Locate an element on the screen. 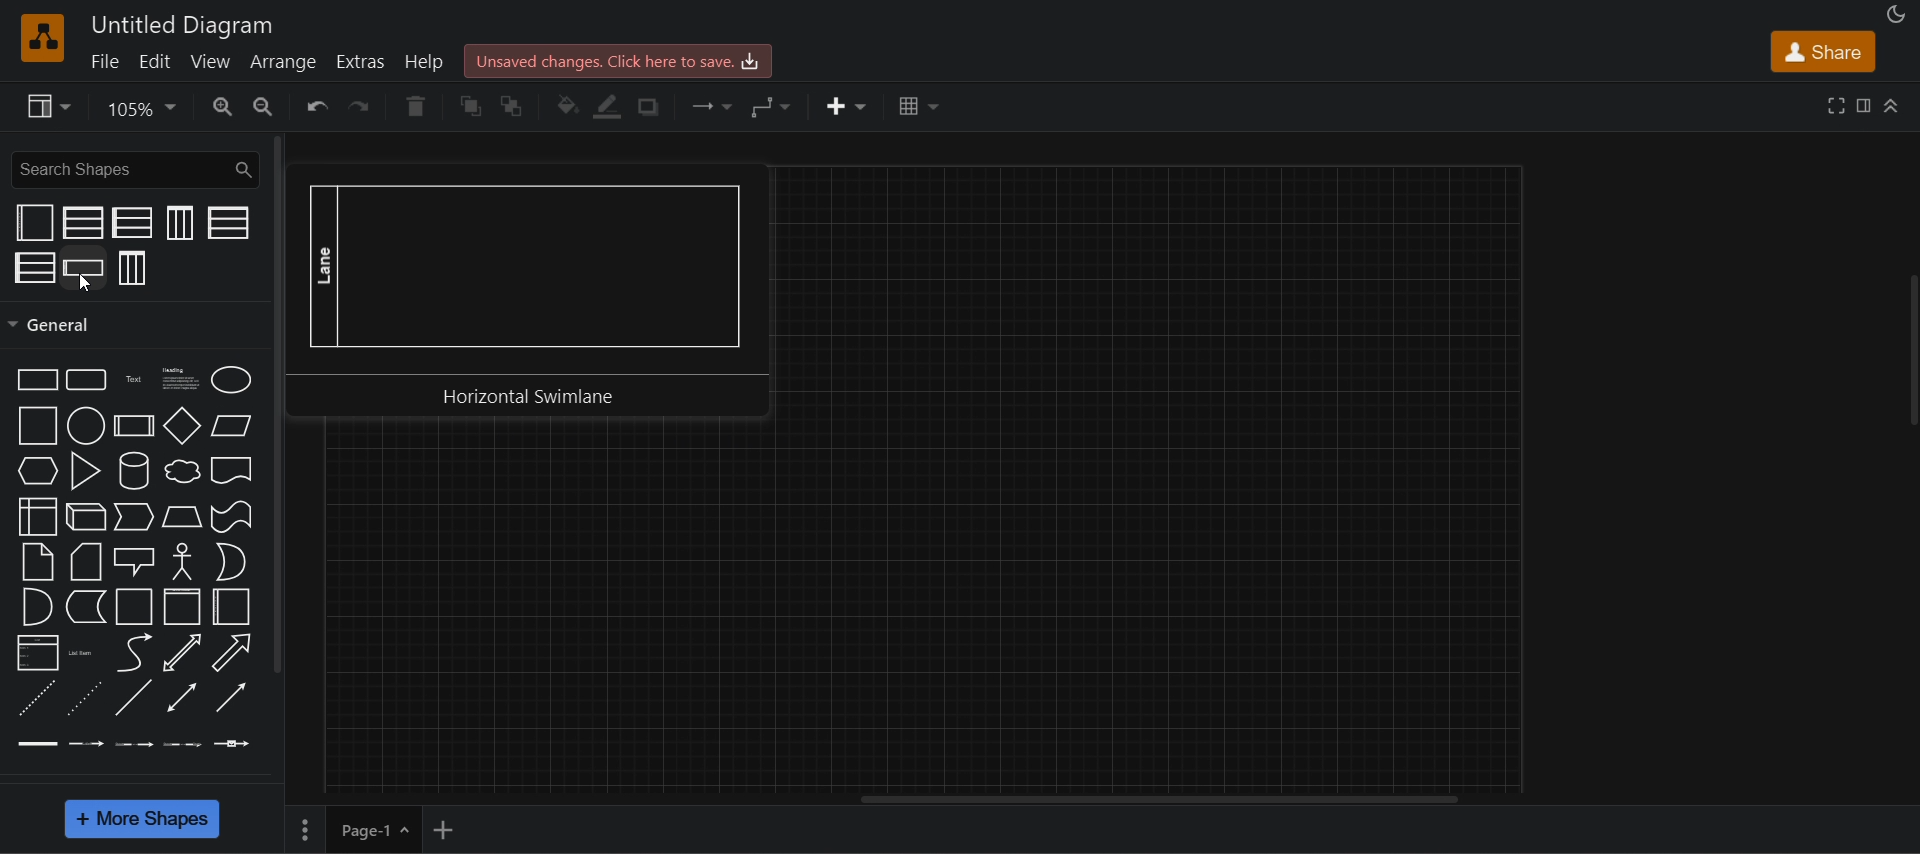 The image size is (1920, 854). internal storage is located at coordinates (40, 517).